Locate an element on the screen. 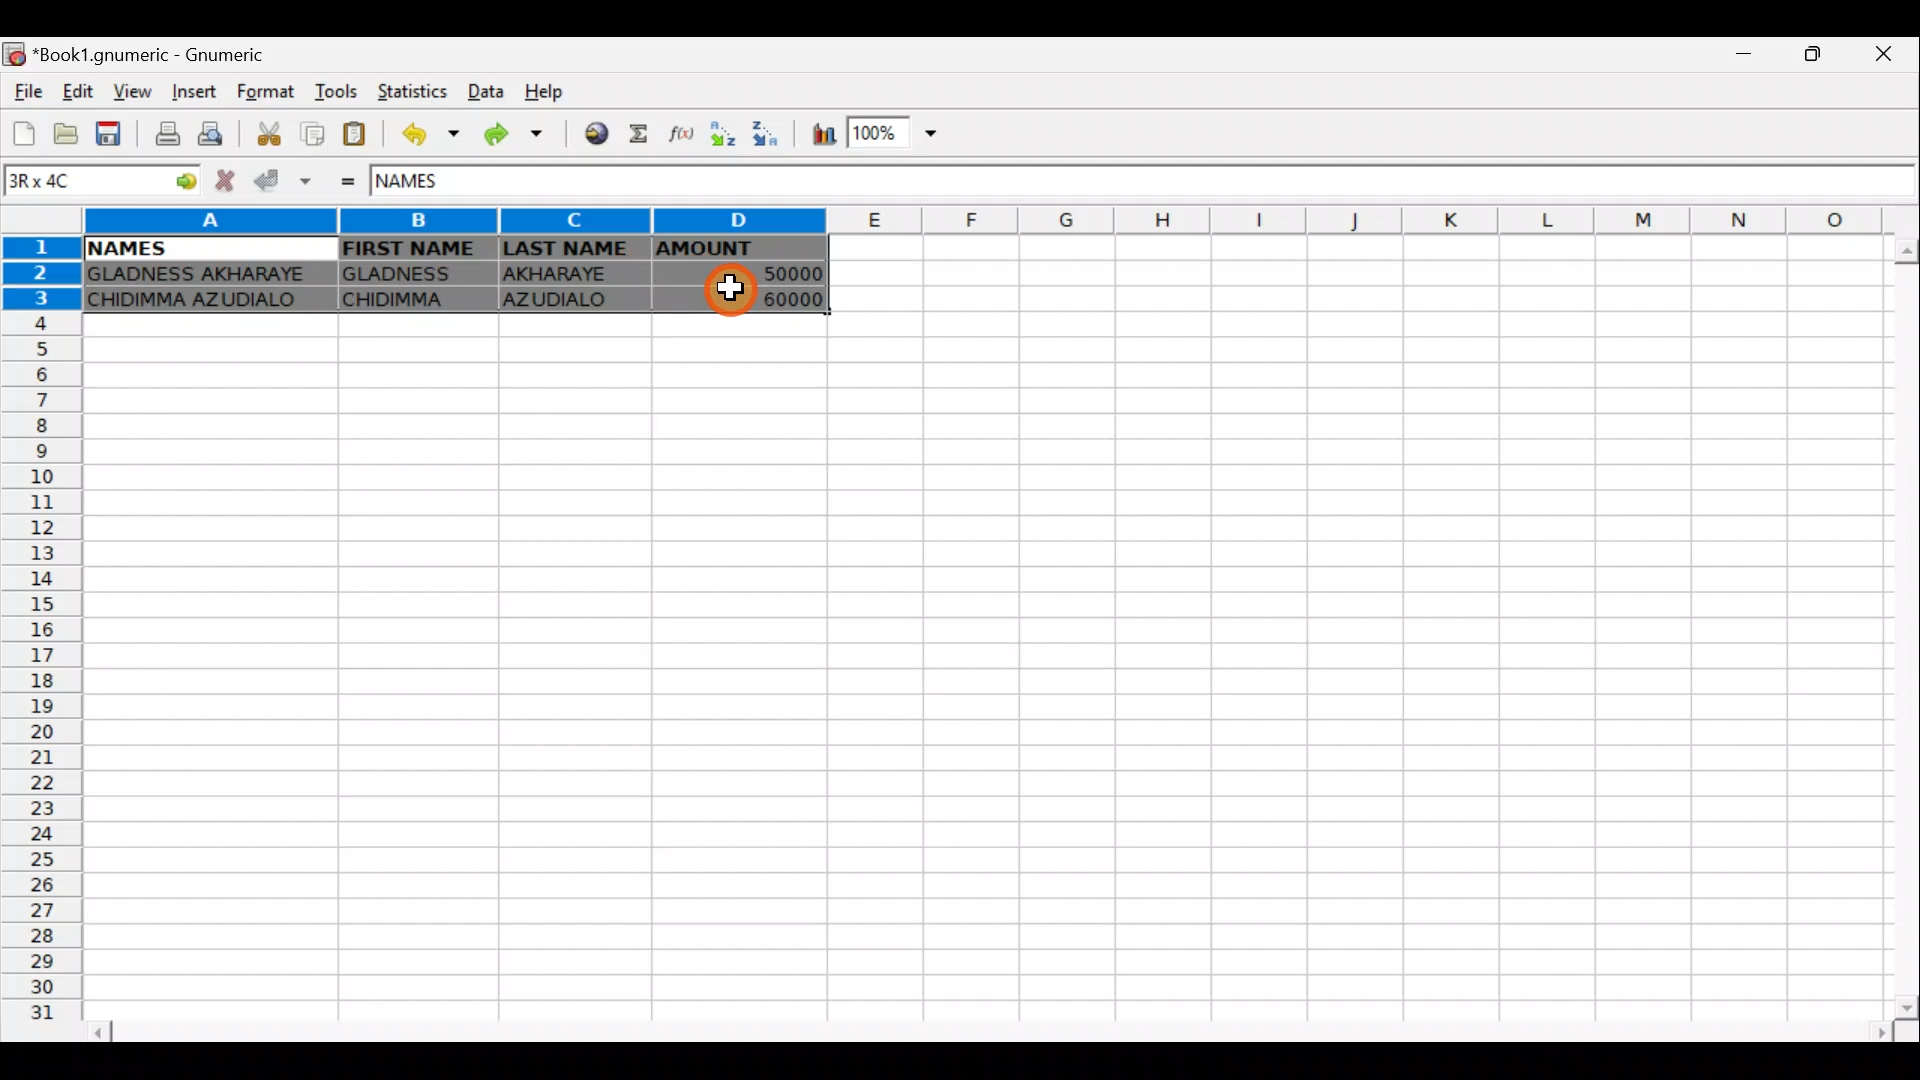  Close is located at coordinates (1891, 54).